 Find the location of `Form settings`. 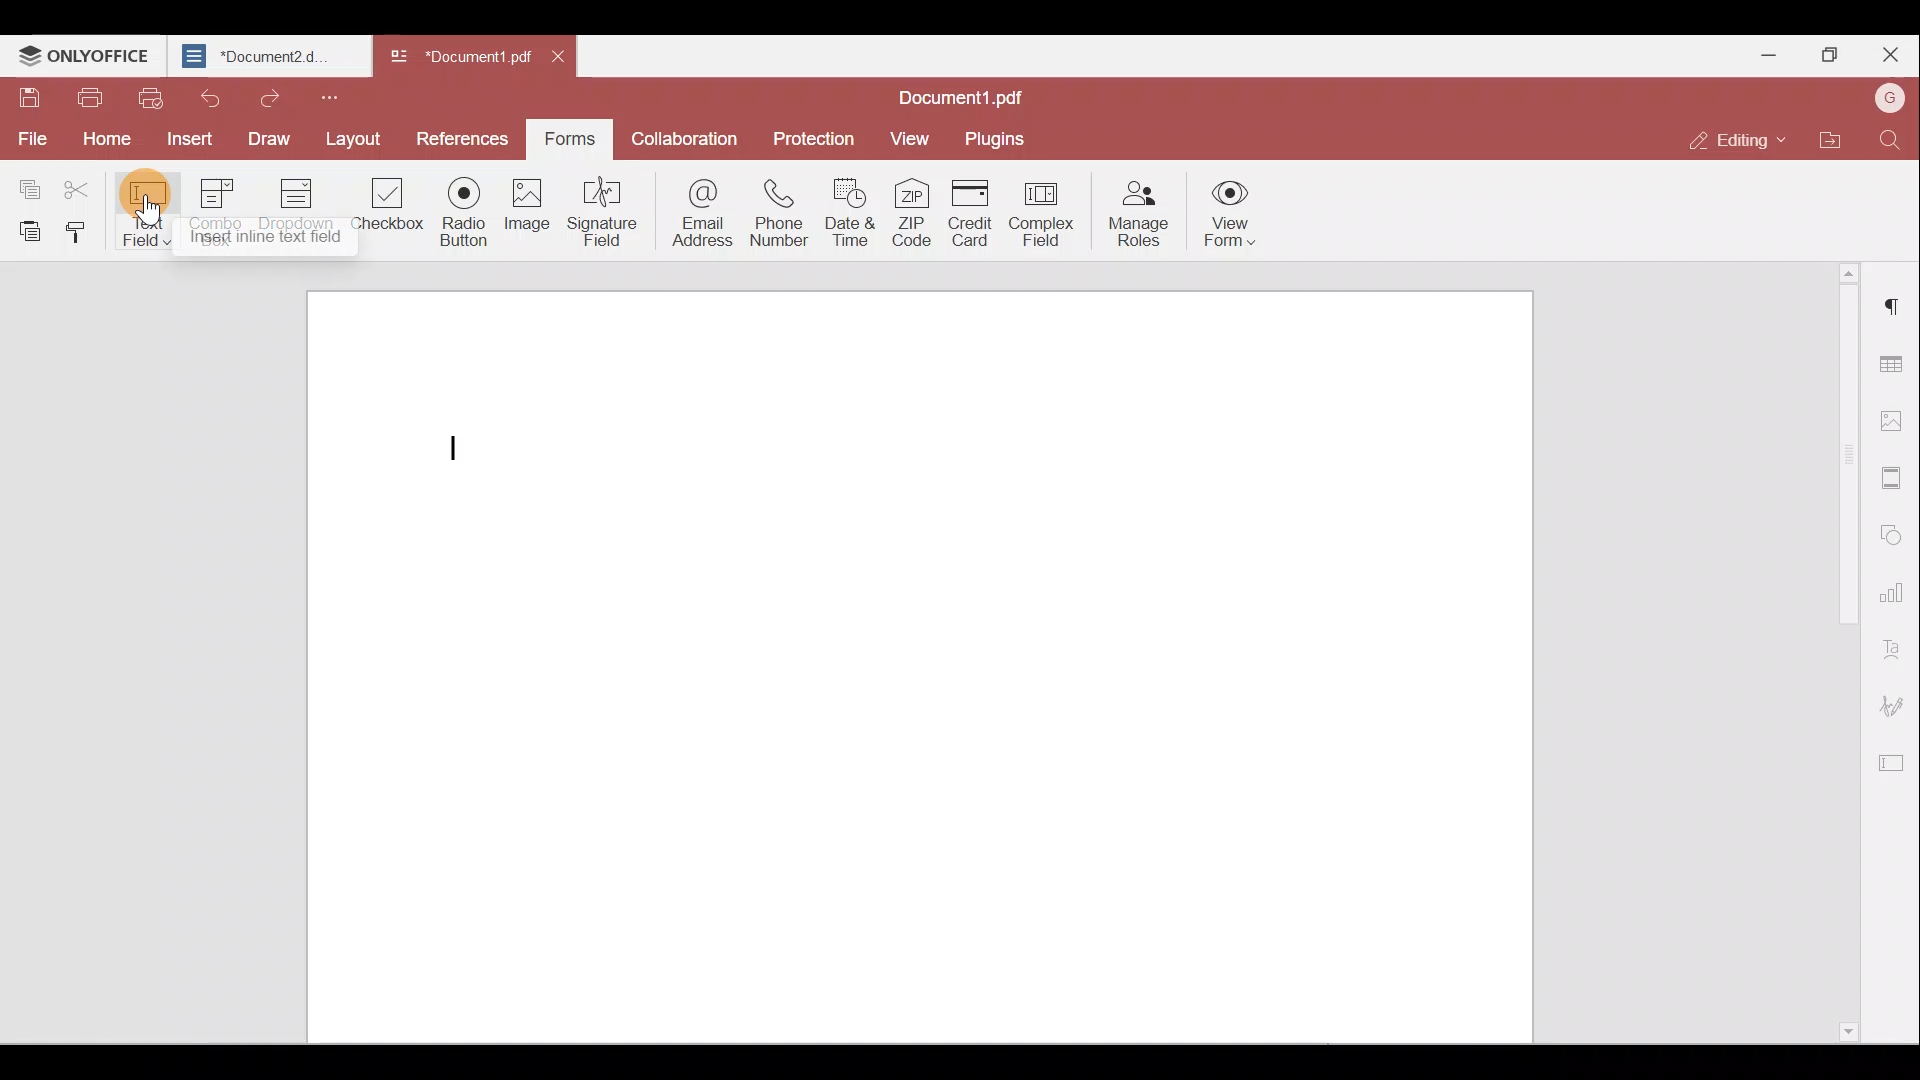

Form settings is located at coordinates (1895, 761).